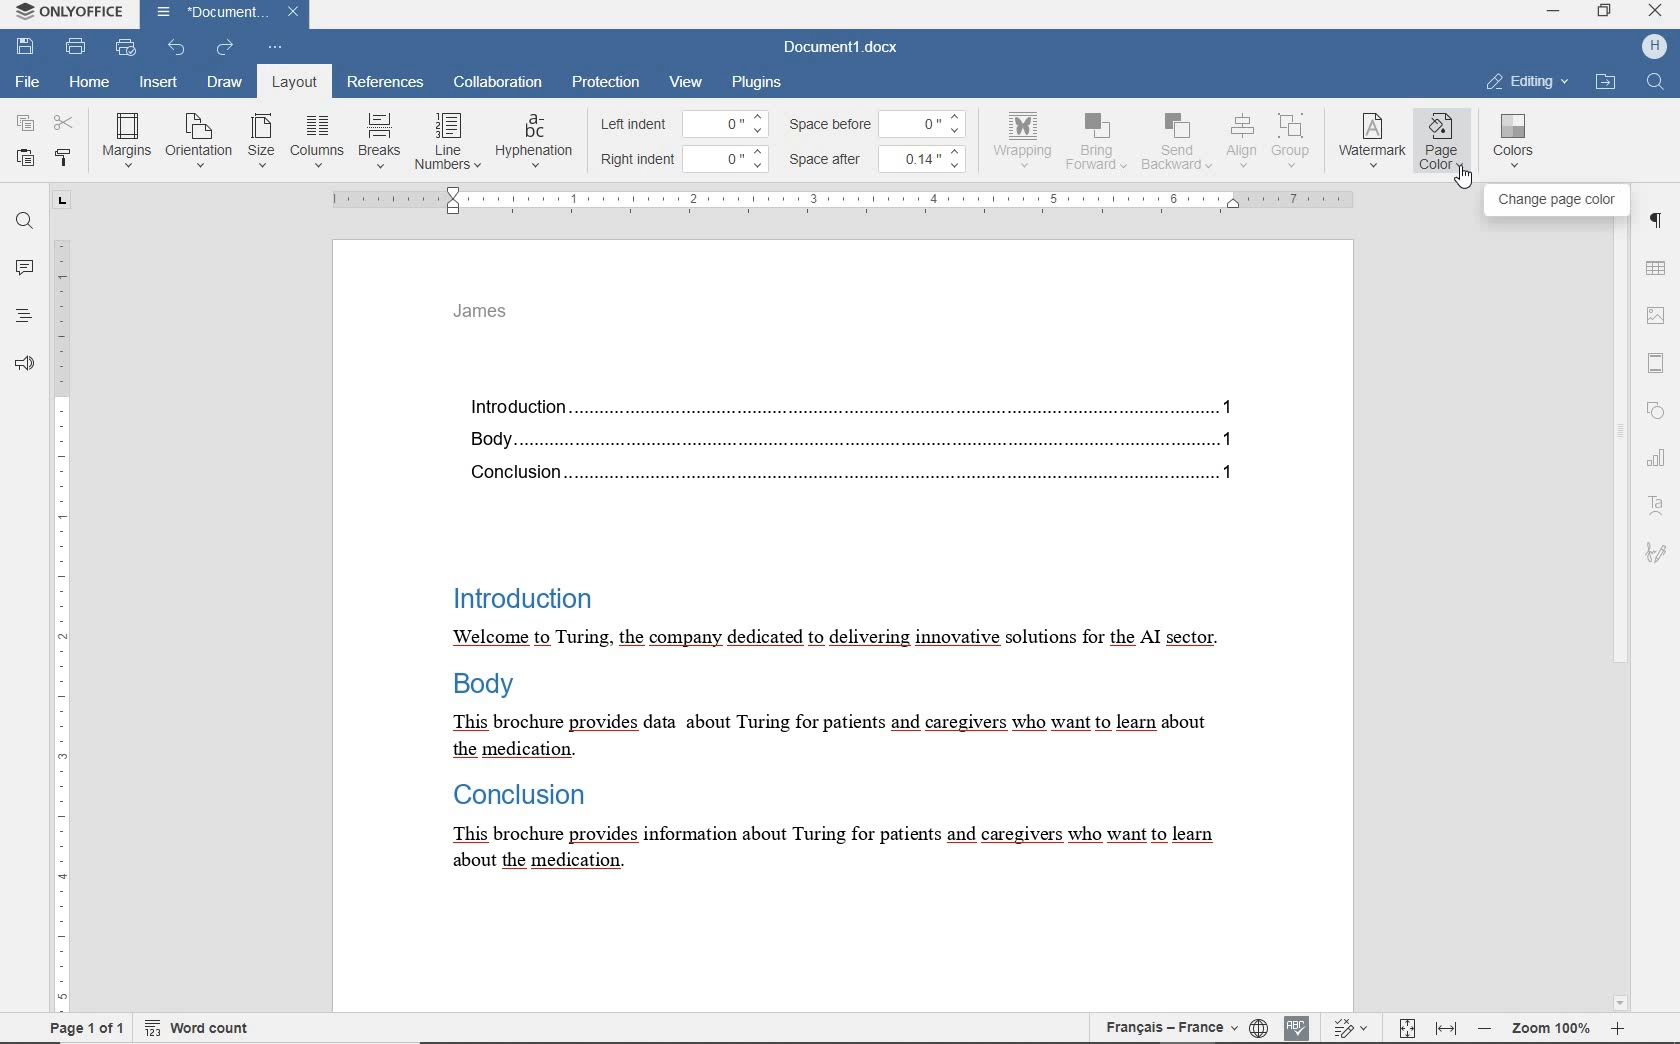  I want to click on 0, so click(924, 125).